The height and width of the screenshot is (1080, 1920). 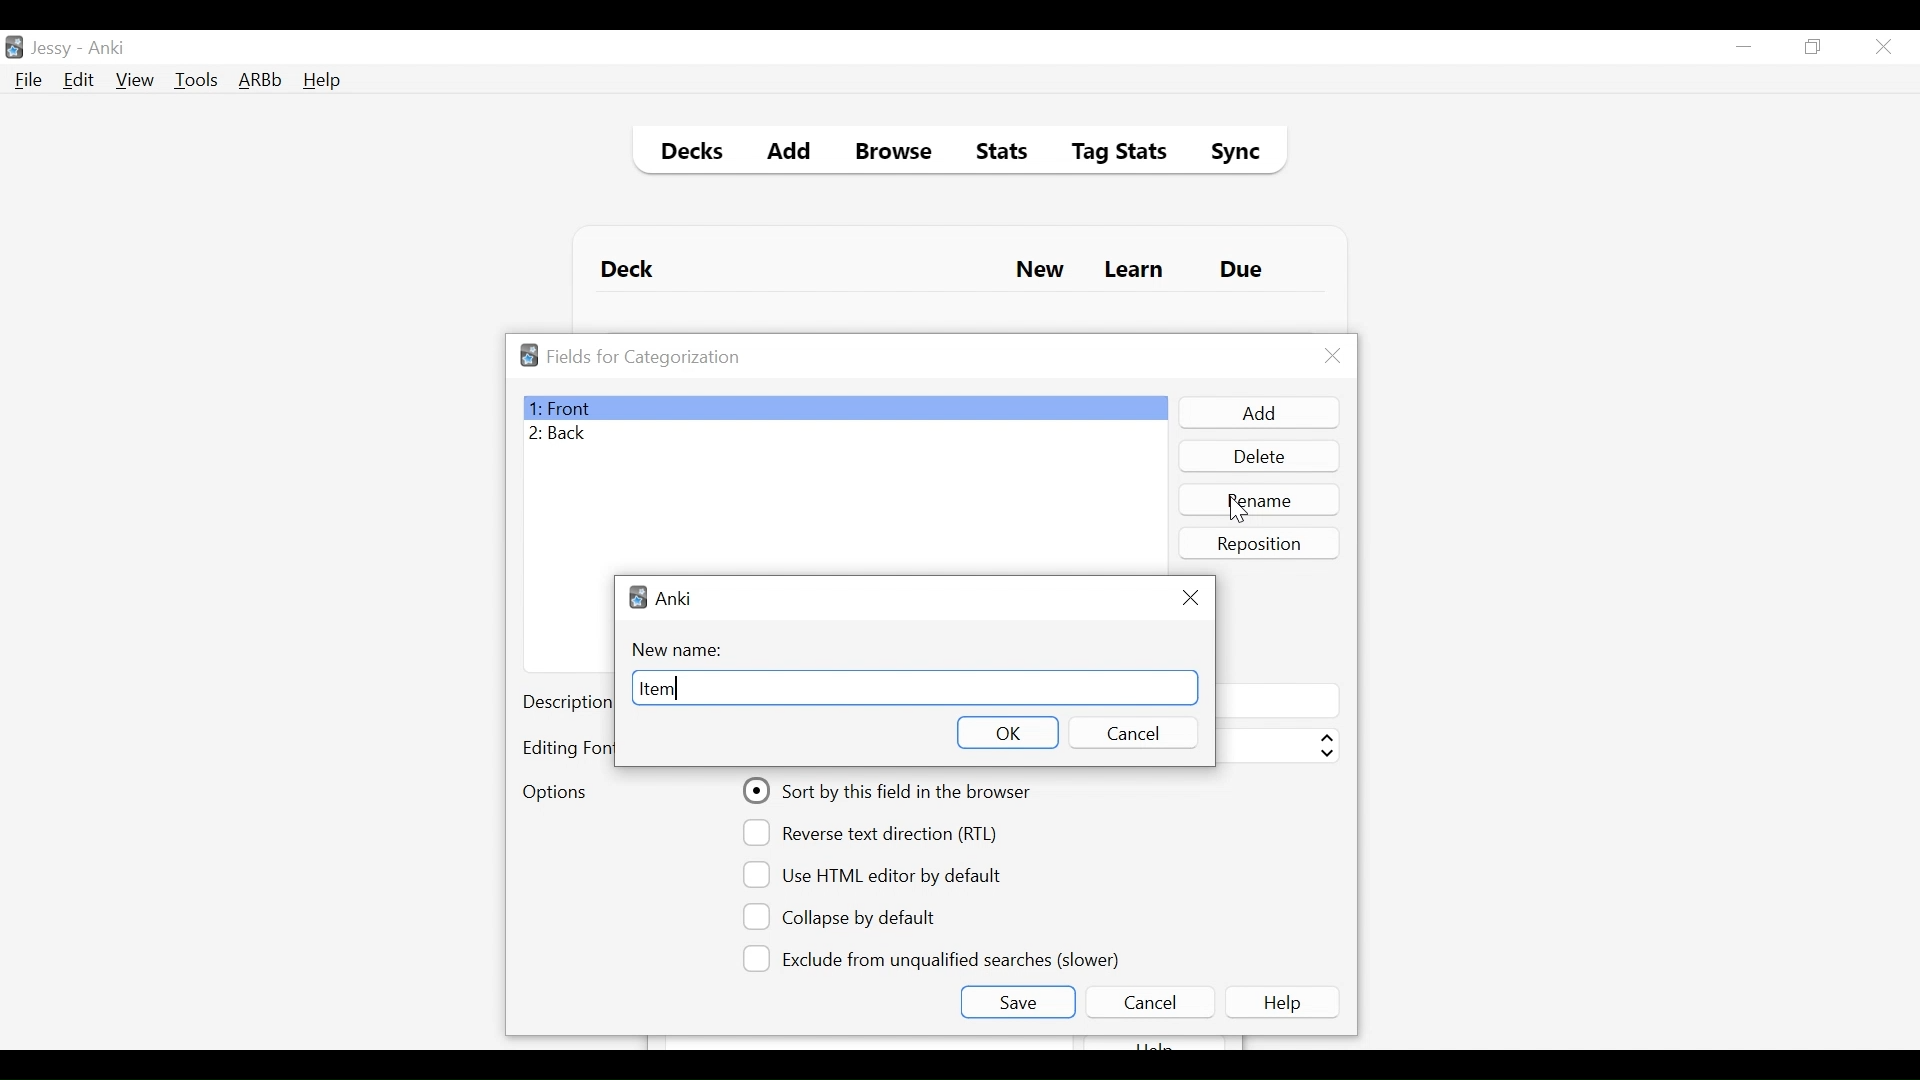 What do you see at coordinates (1108, 154) in the screenshot?
I see `Tag Stats` at bounding box center [1108, 154].